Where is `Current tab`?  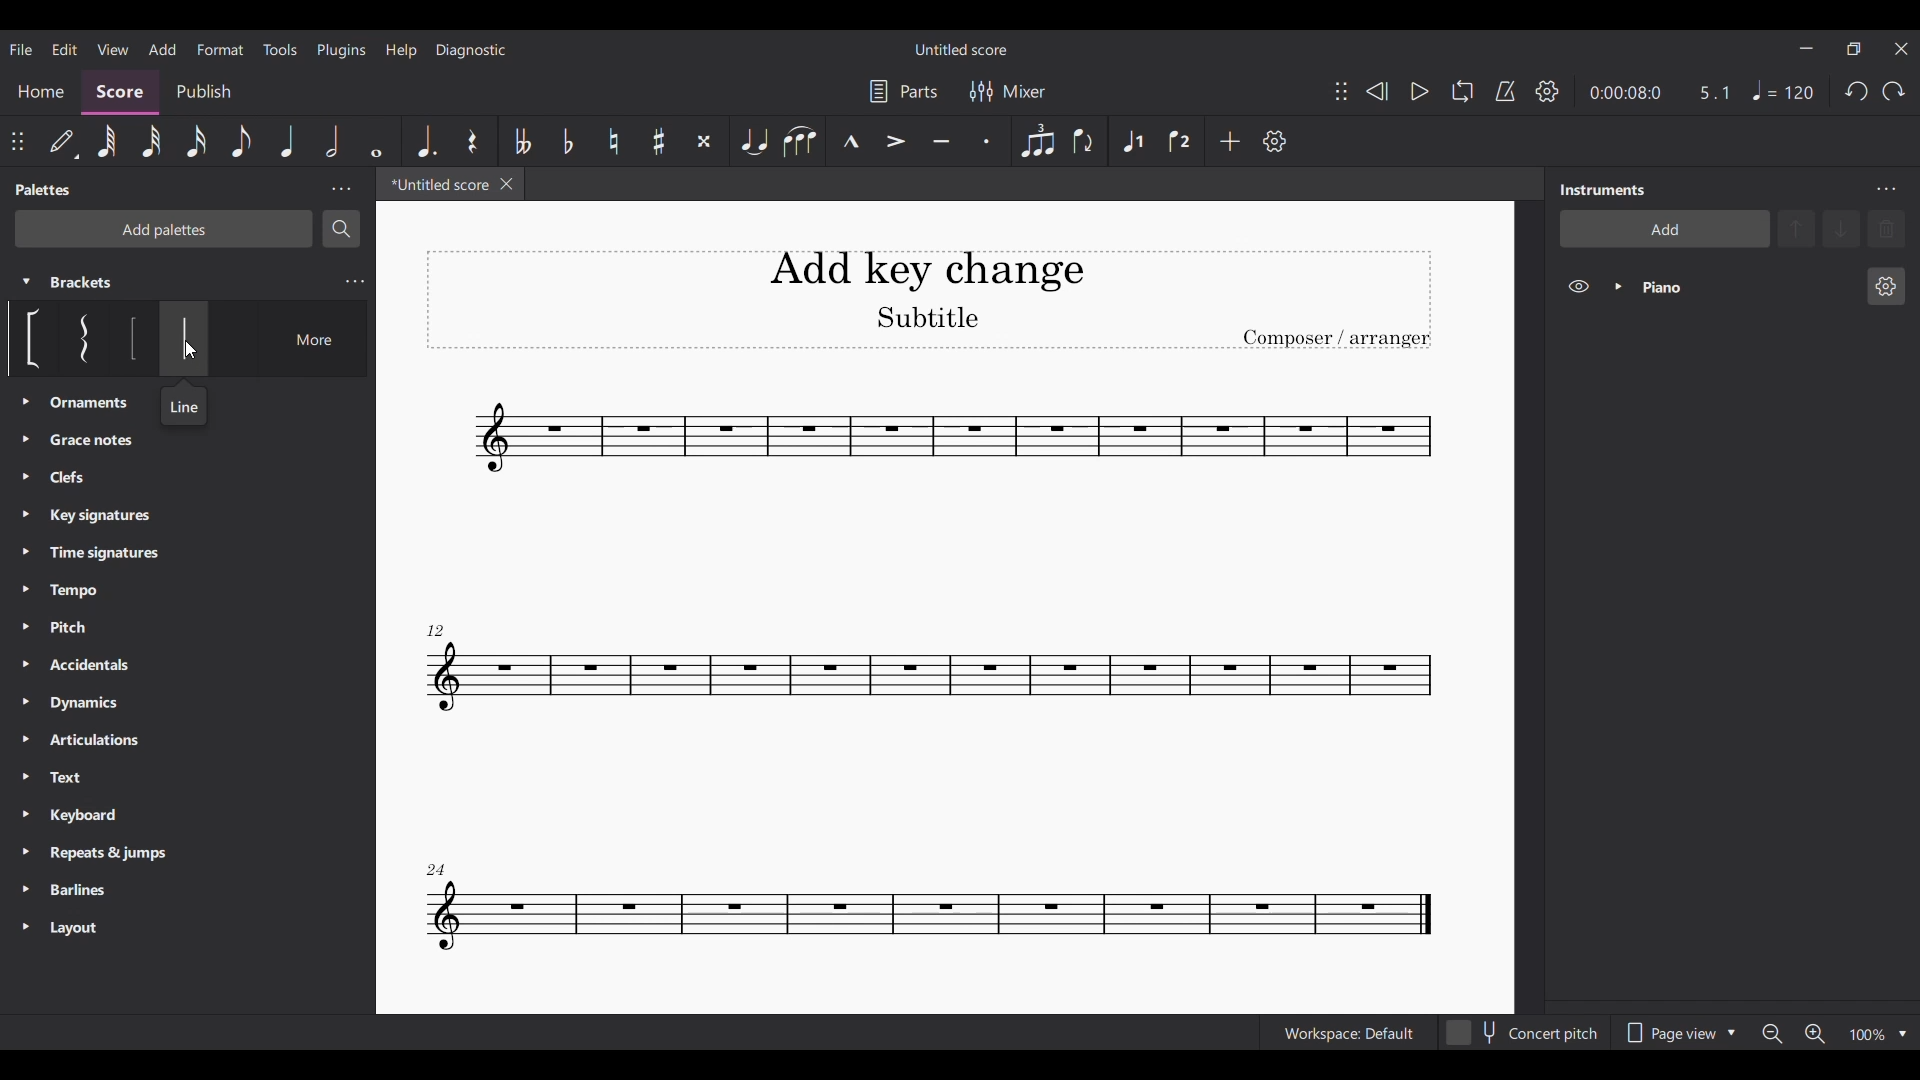
Current tab is located at coordinates (437, 184).